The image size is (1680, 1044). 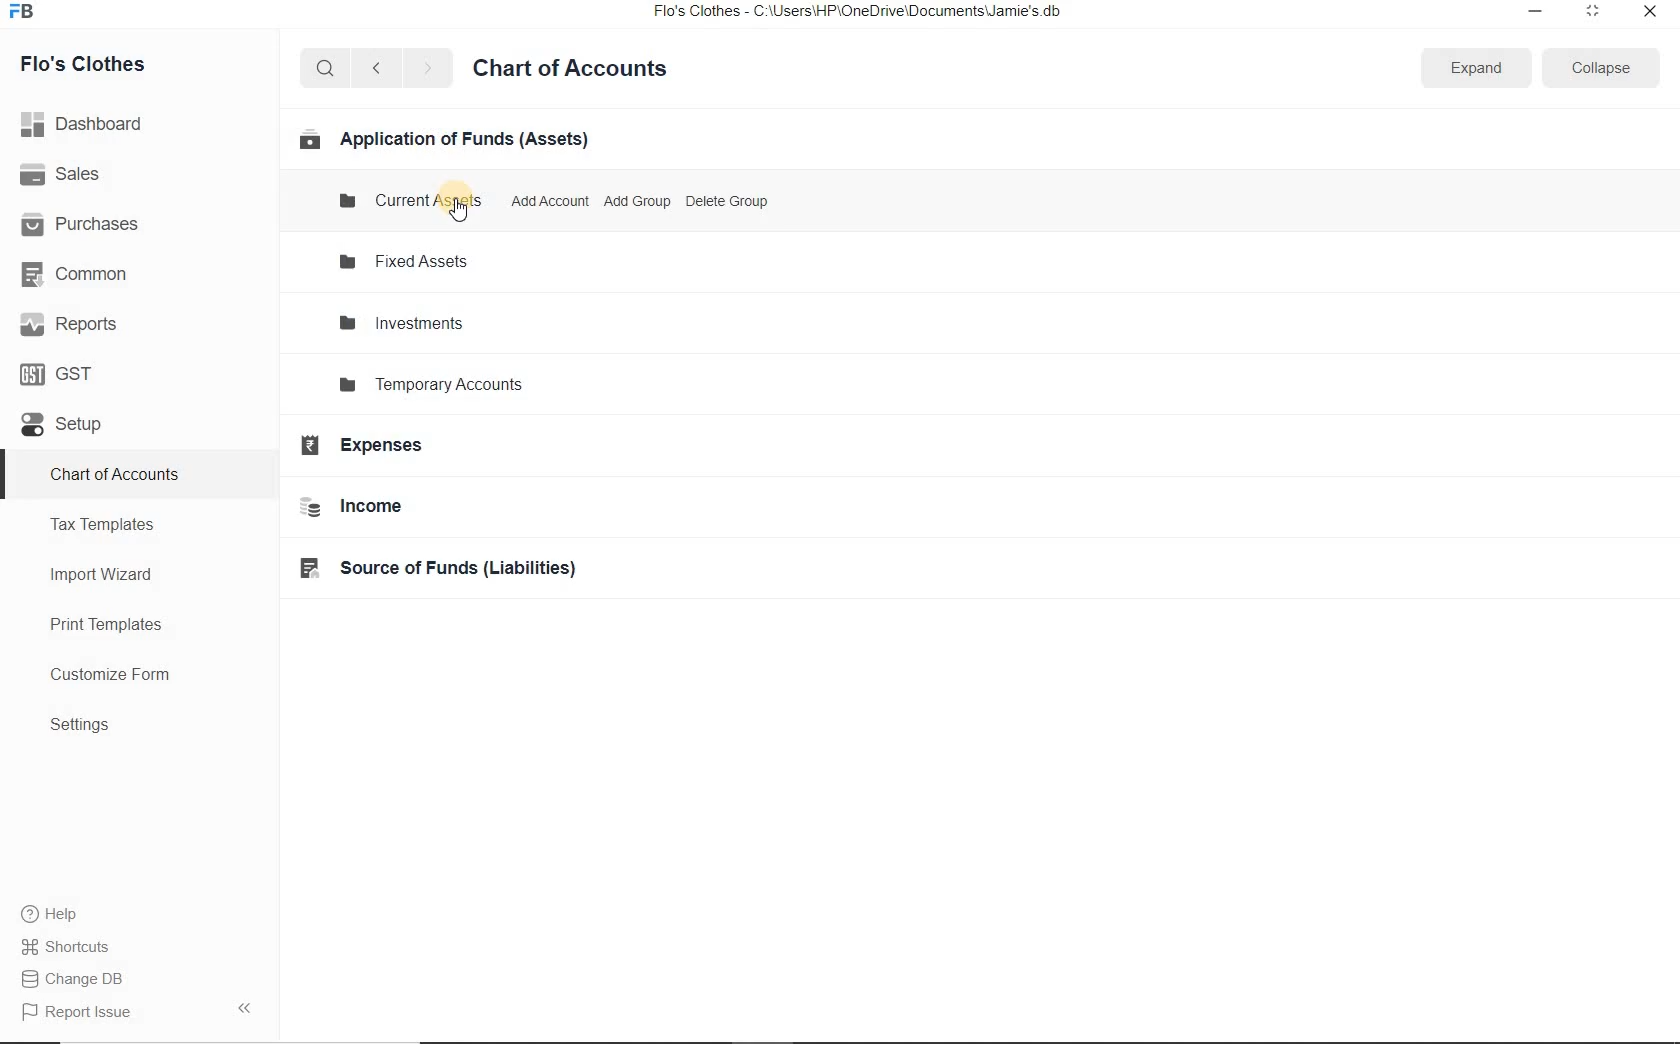 I want to click on Add Account, so click(x=548, y=200).